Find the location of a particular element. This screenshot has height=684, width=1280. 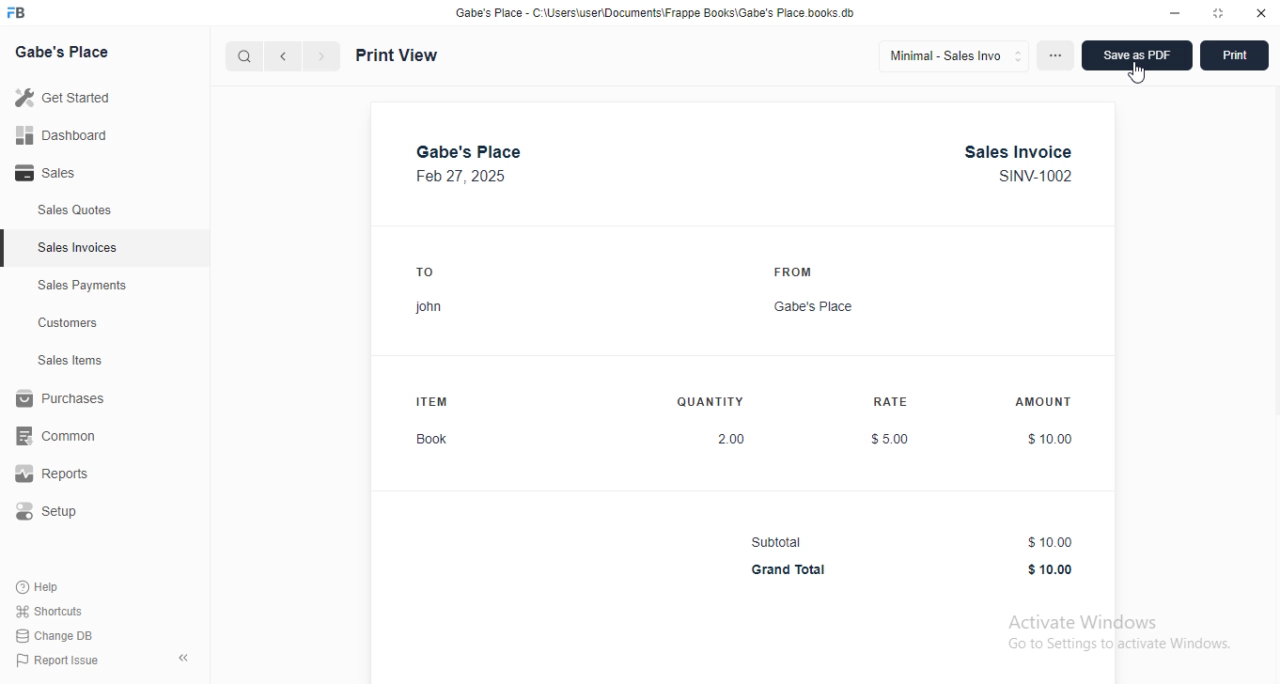

AMOUNT is located at coordinates (1043, 401).